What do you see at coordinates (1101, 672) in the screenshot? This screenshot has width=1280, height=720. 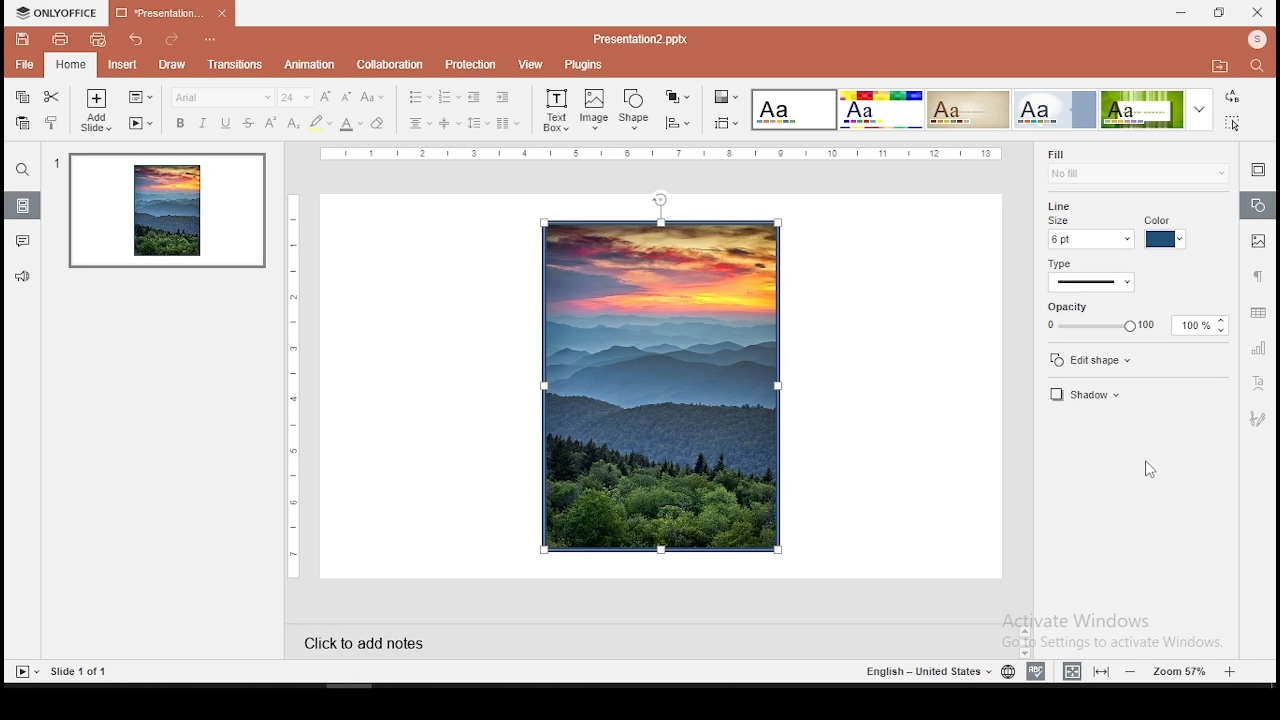 I see `fit to slide` at bounding box center [1101, 672].